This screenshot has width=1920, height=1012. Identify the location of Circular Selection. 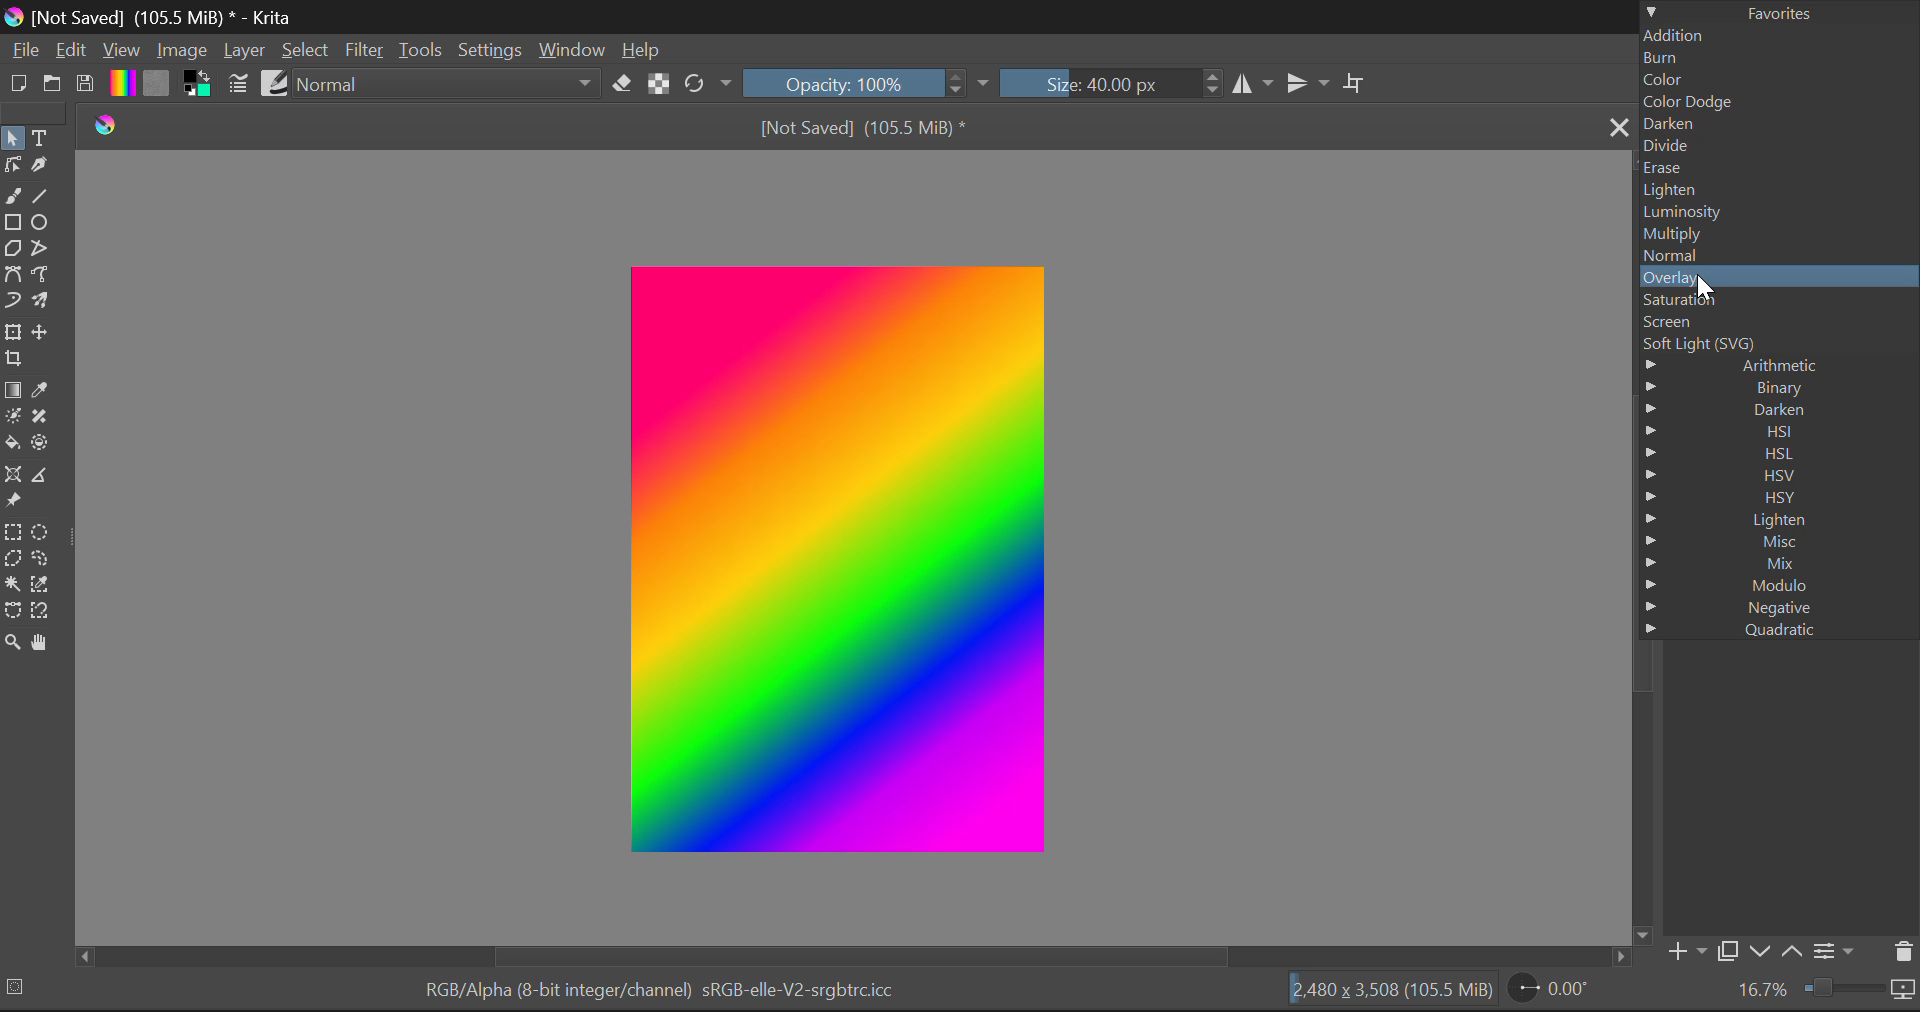
(43, 531).